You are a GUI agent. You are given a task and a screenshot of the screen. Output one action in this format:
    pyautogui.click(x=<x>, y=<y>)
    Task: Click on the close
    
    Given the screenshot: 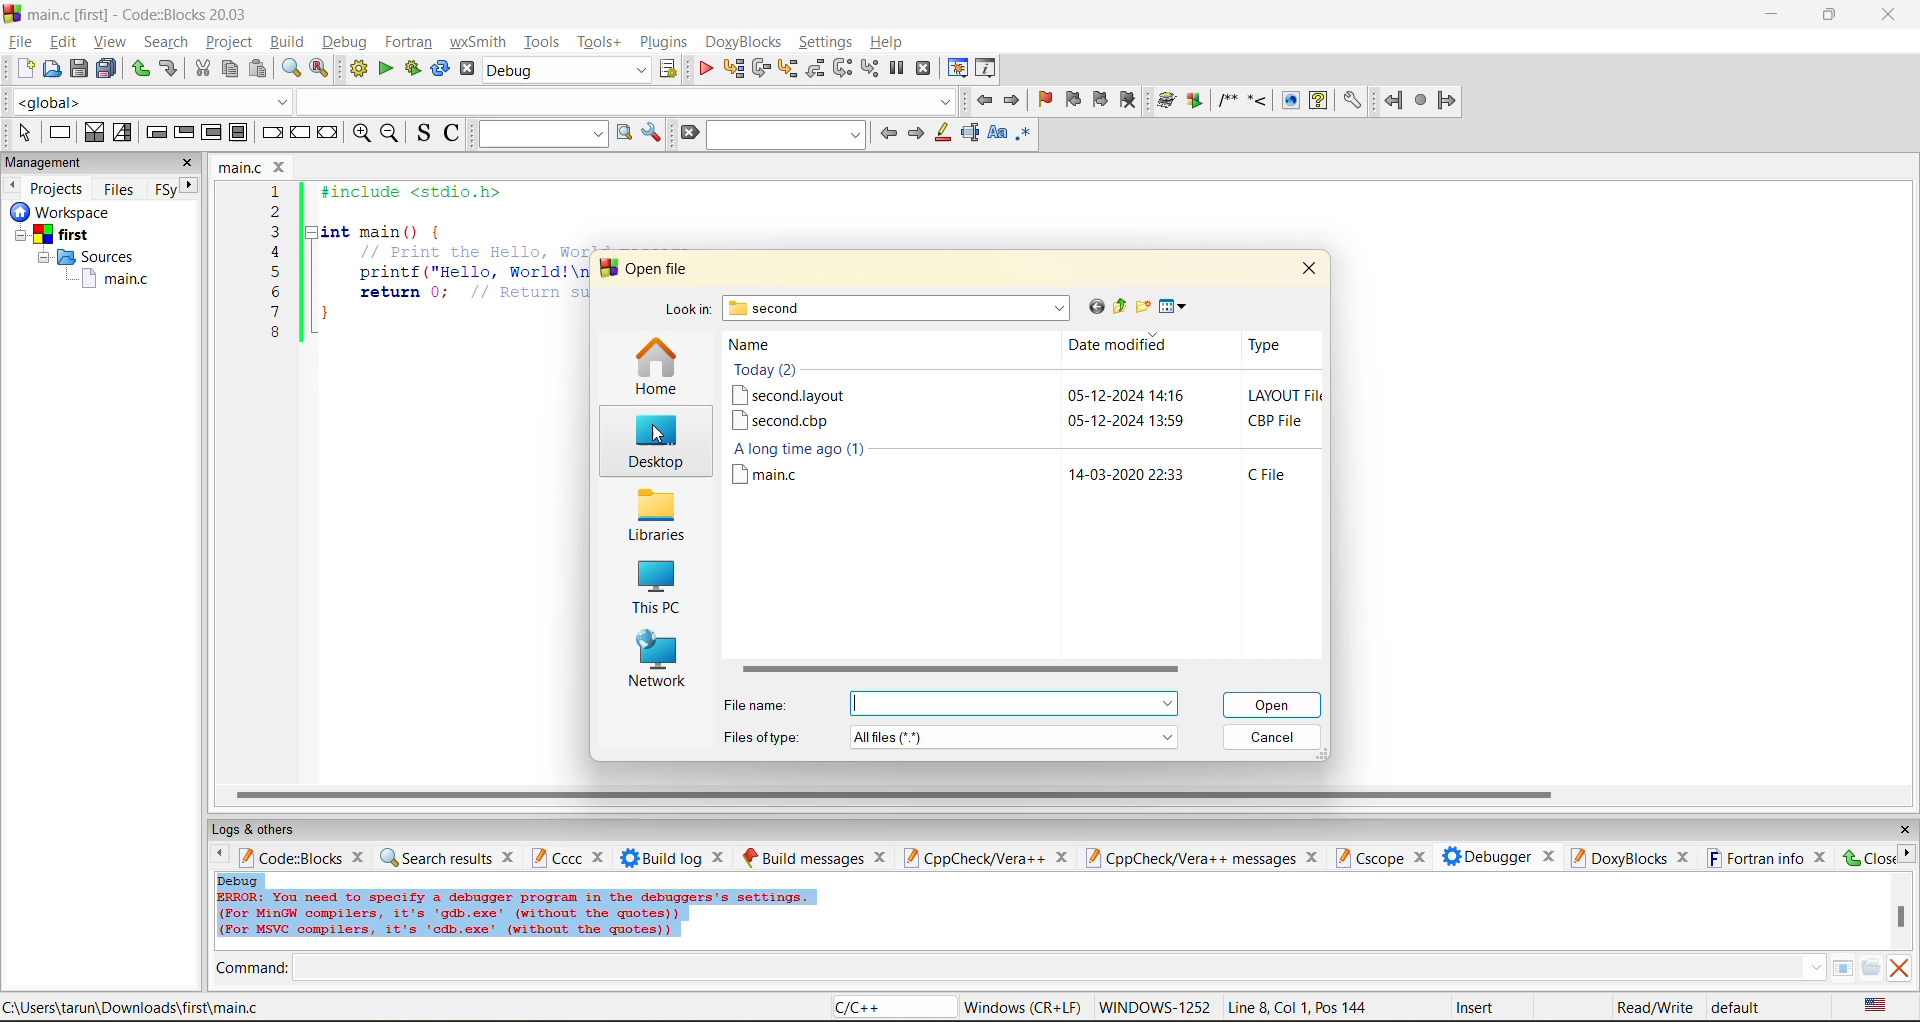 What is the action you would take?
    pyautogui.click(x=188, y=163)
    